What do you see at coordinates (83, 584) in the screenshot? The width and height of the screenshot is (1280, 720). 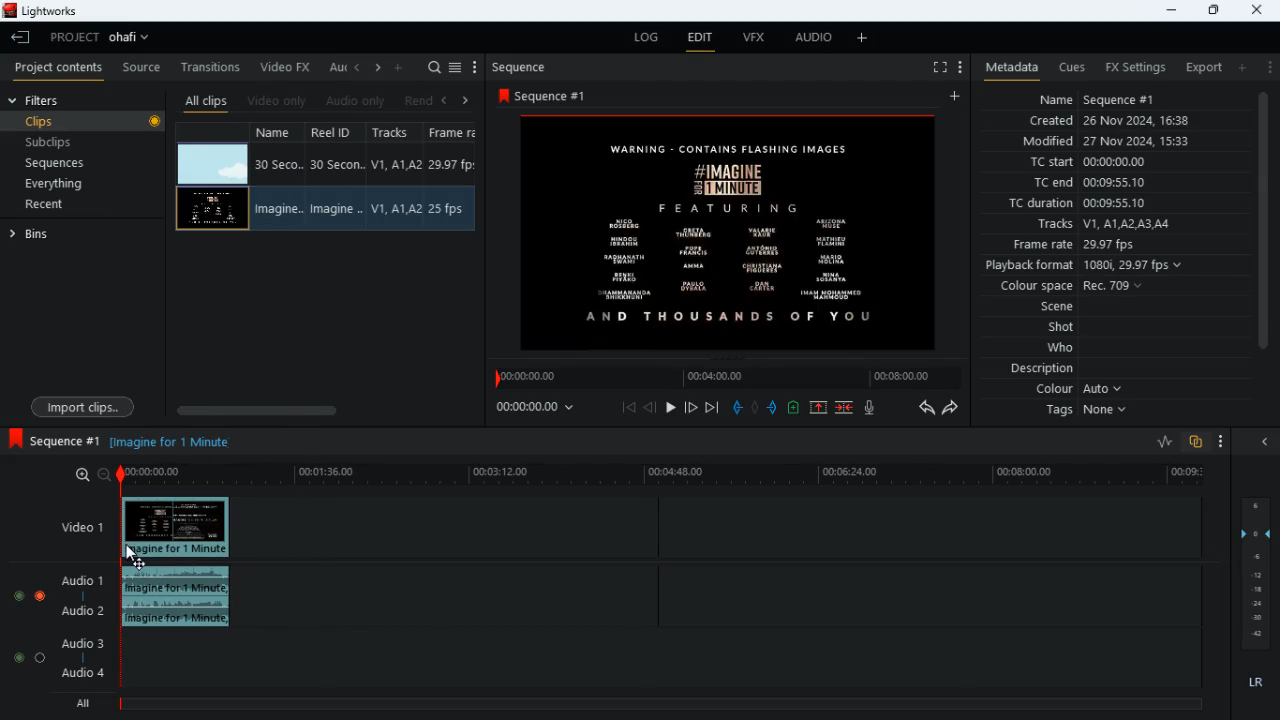 I see `audio 1` at bounding box center [83, 584].